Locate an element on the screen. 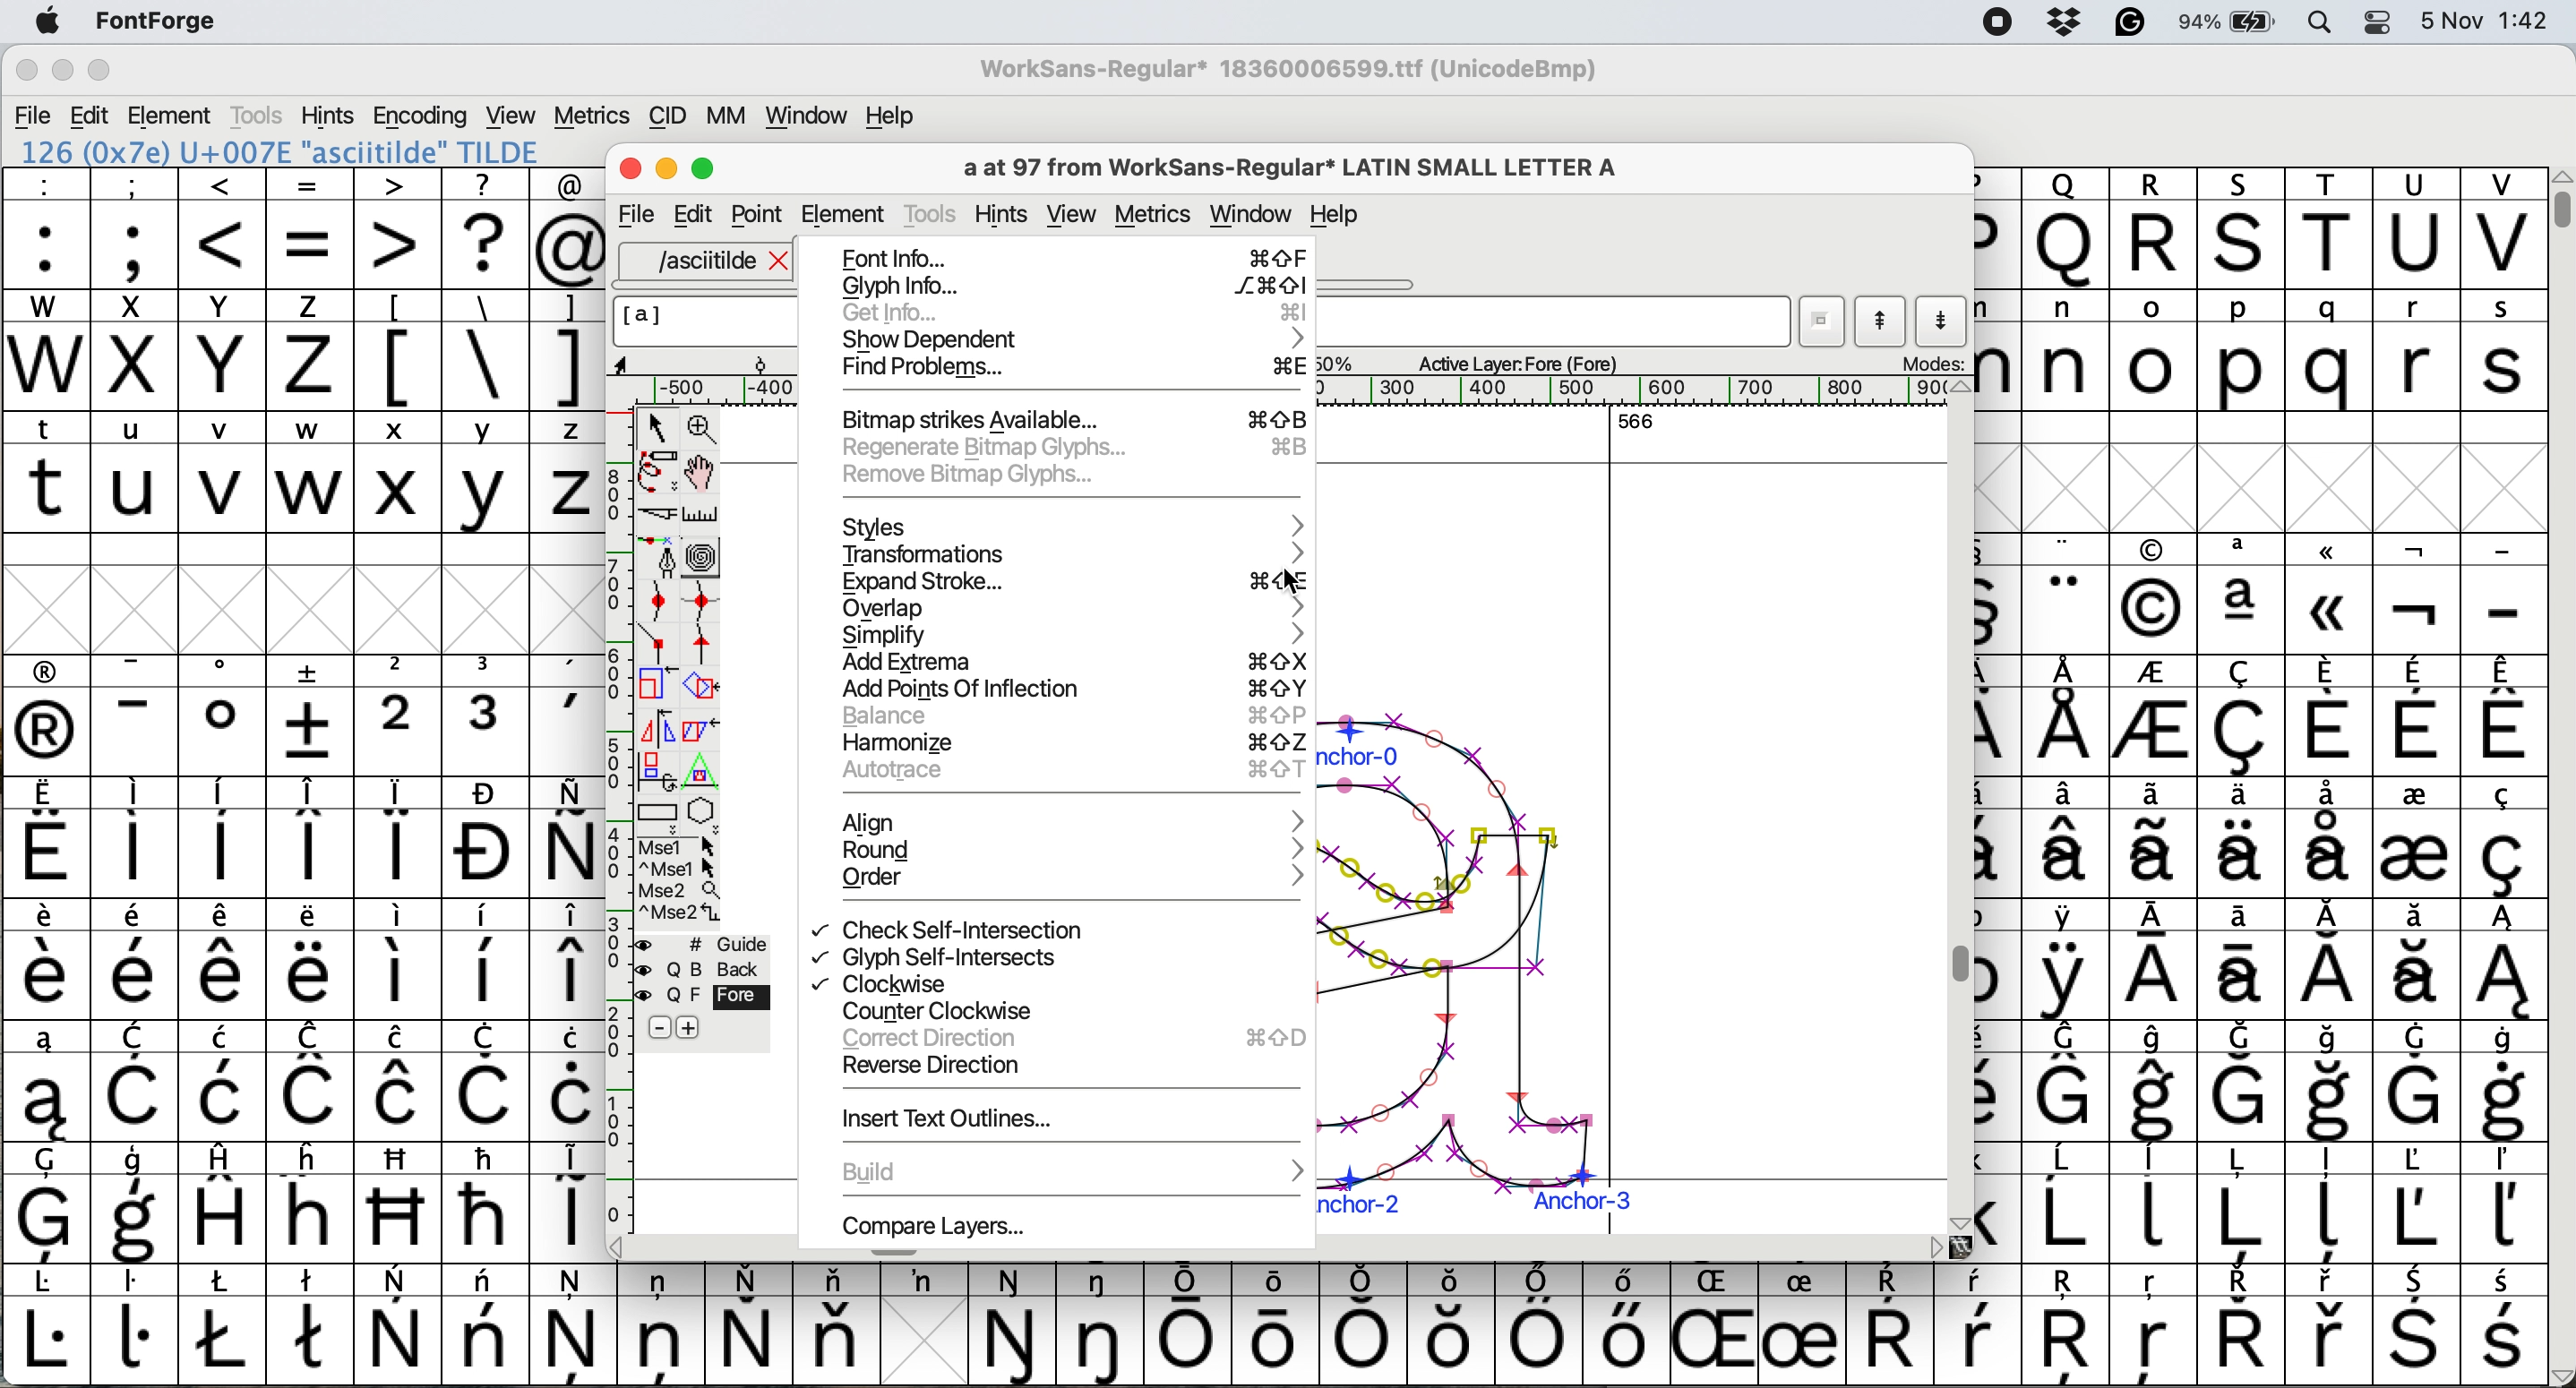 Image resolution: width=2576 pixels, height=1388 pixels. add a  point then drag out its control points is located at coordinates (659, 556).